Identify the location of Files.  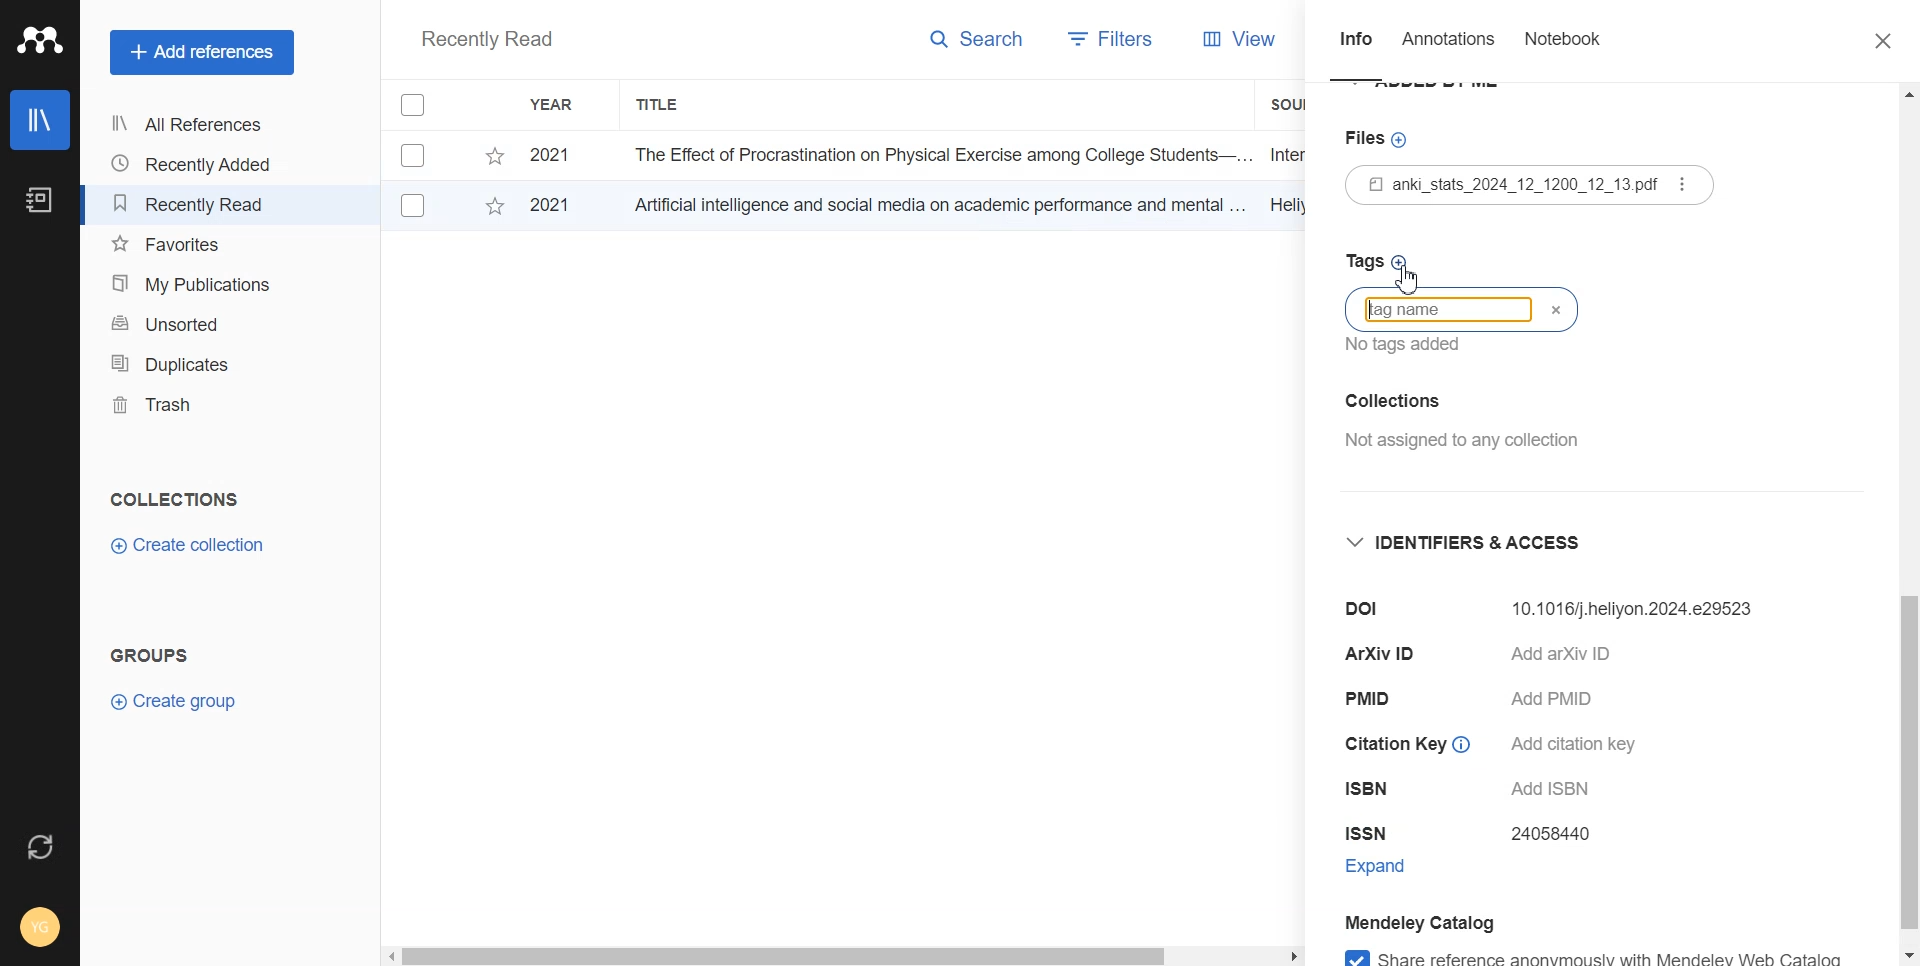
(1538, 188).